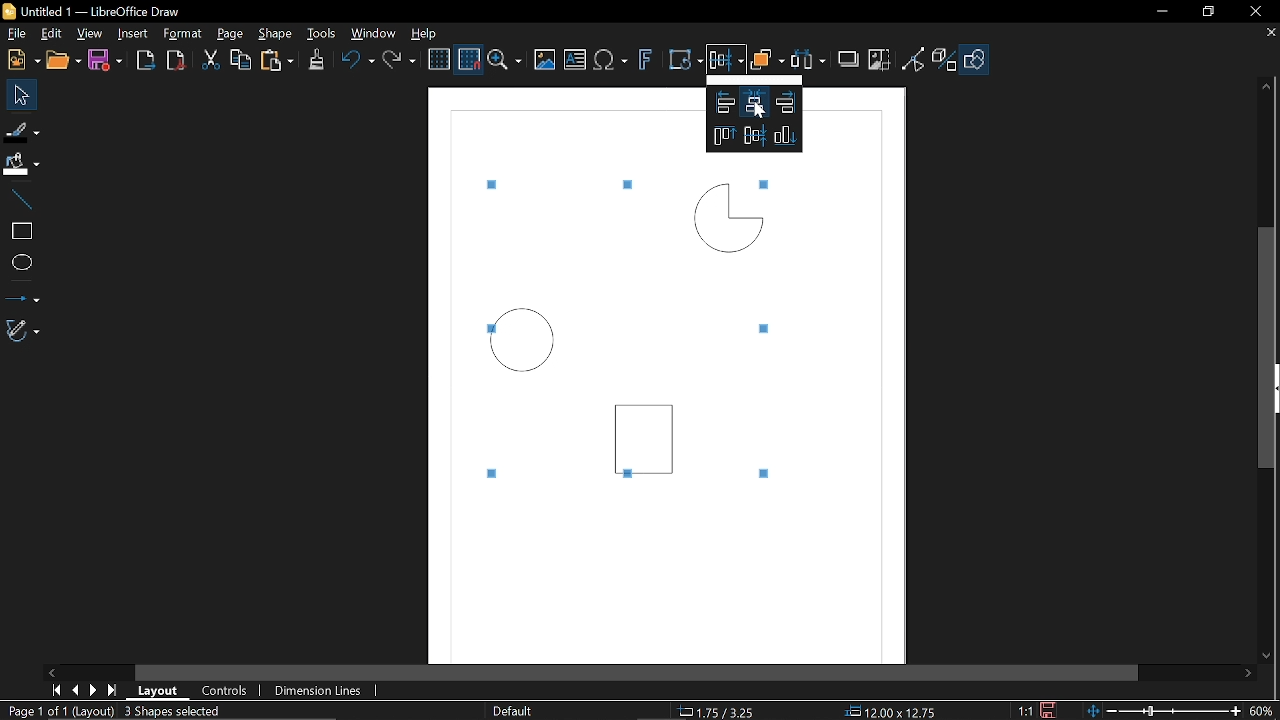 This screenshot has width=1280, height=720. I want to click on Export pdf, so click(174, 61).